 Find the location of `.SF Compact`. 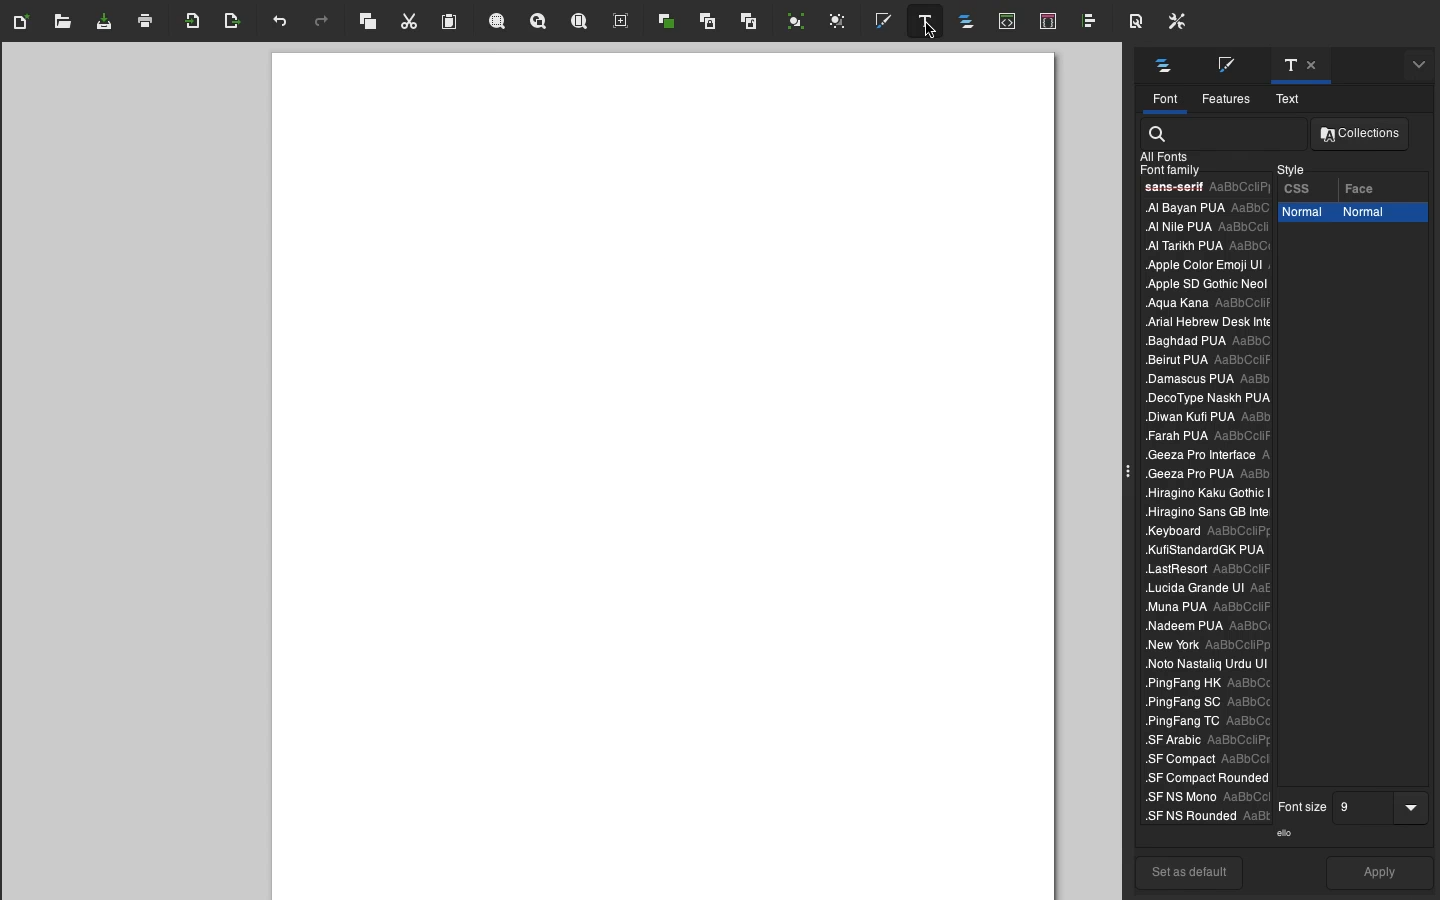

.SF Compact is located at coordinates (1201, 759).